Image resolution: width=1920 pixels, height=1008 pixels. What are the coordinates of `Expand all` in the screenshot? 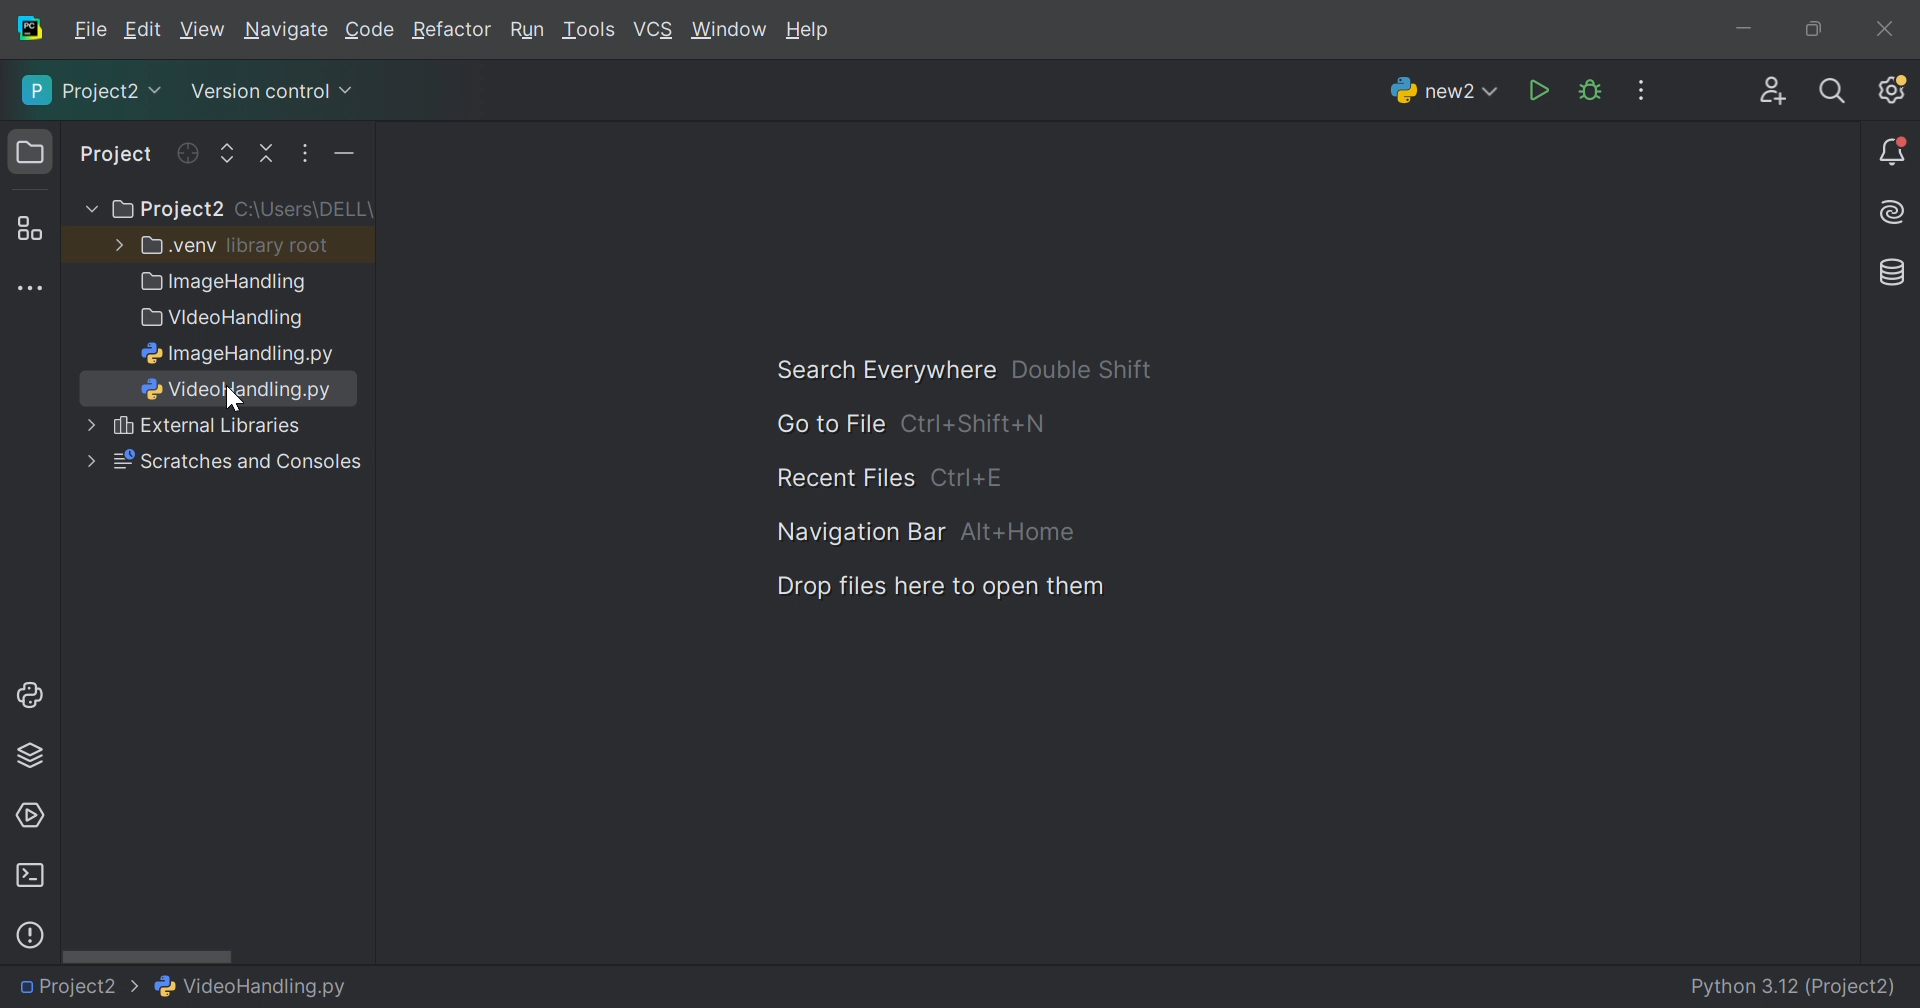 It's located at (228, 155).